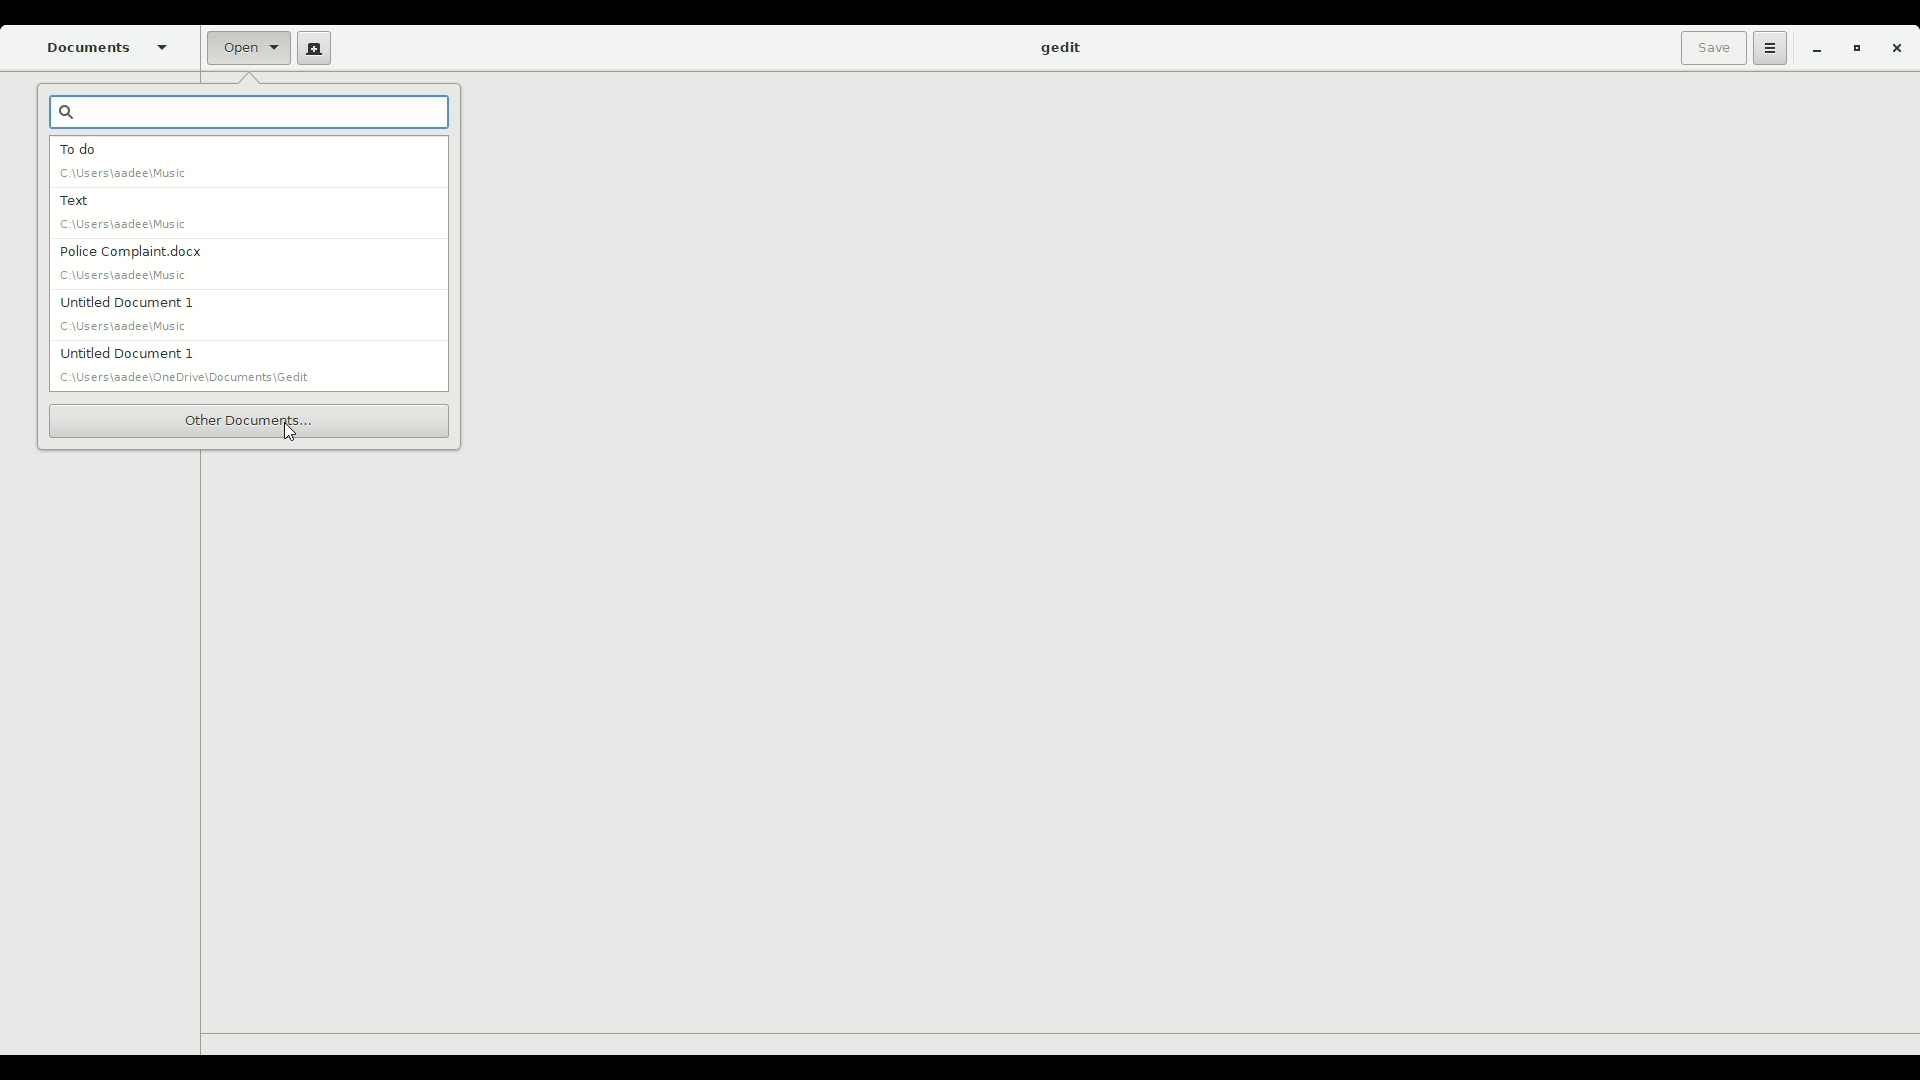 Image resolution: width=1920 pixels, height=1080 pixels. I want to click on gedit, so click(1059, 49).